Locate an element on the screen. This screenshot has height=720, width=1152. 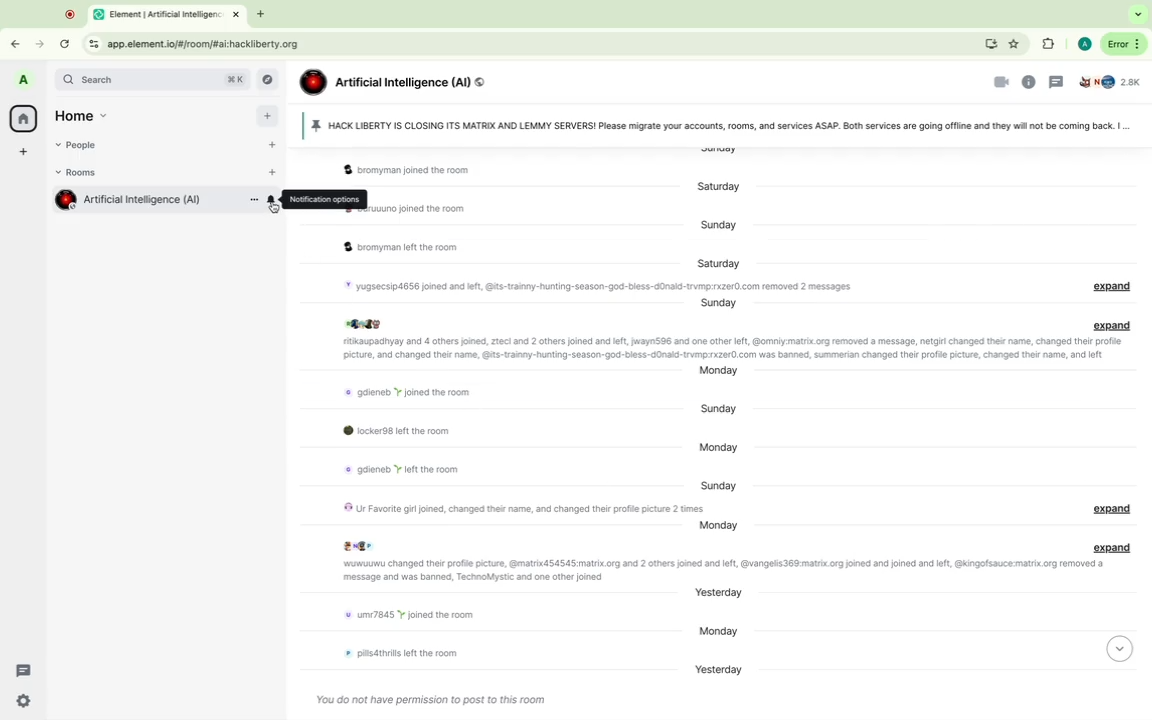
Rooms is located at coordinates (82, 173).